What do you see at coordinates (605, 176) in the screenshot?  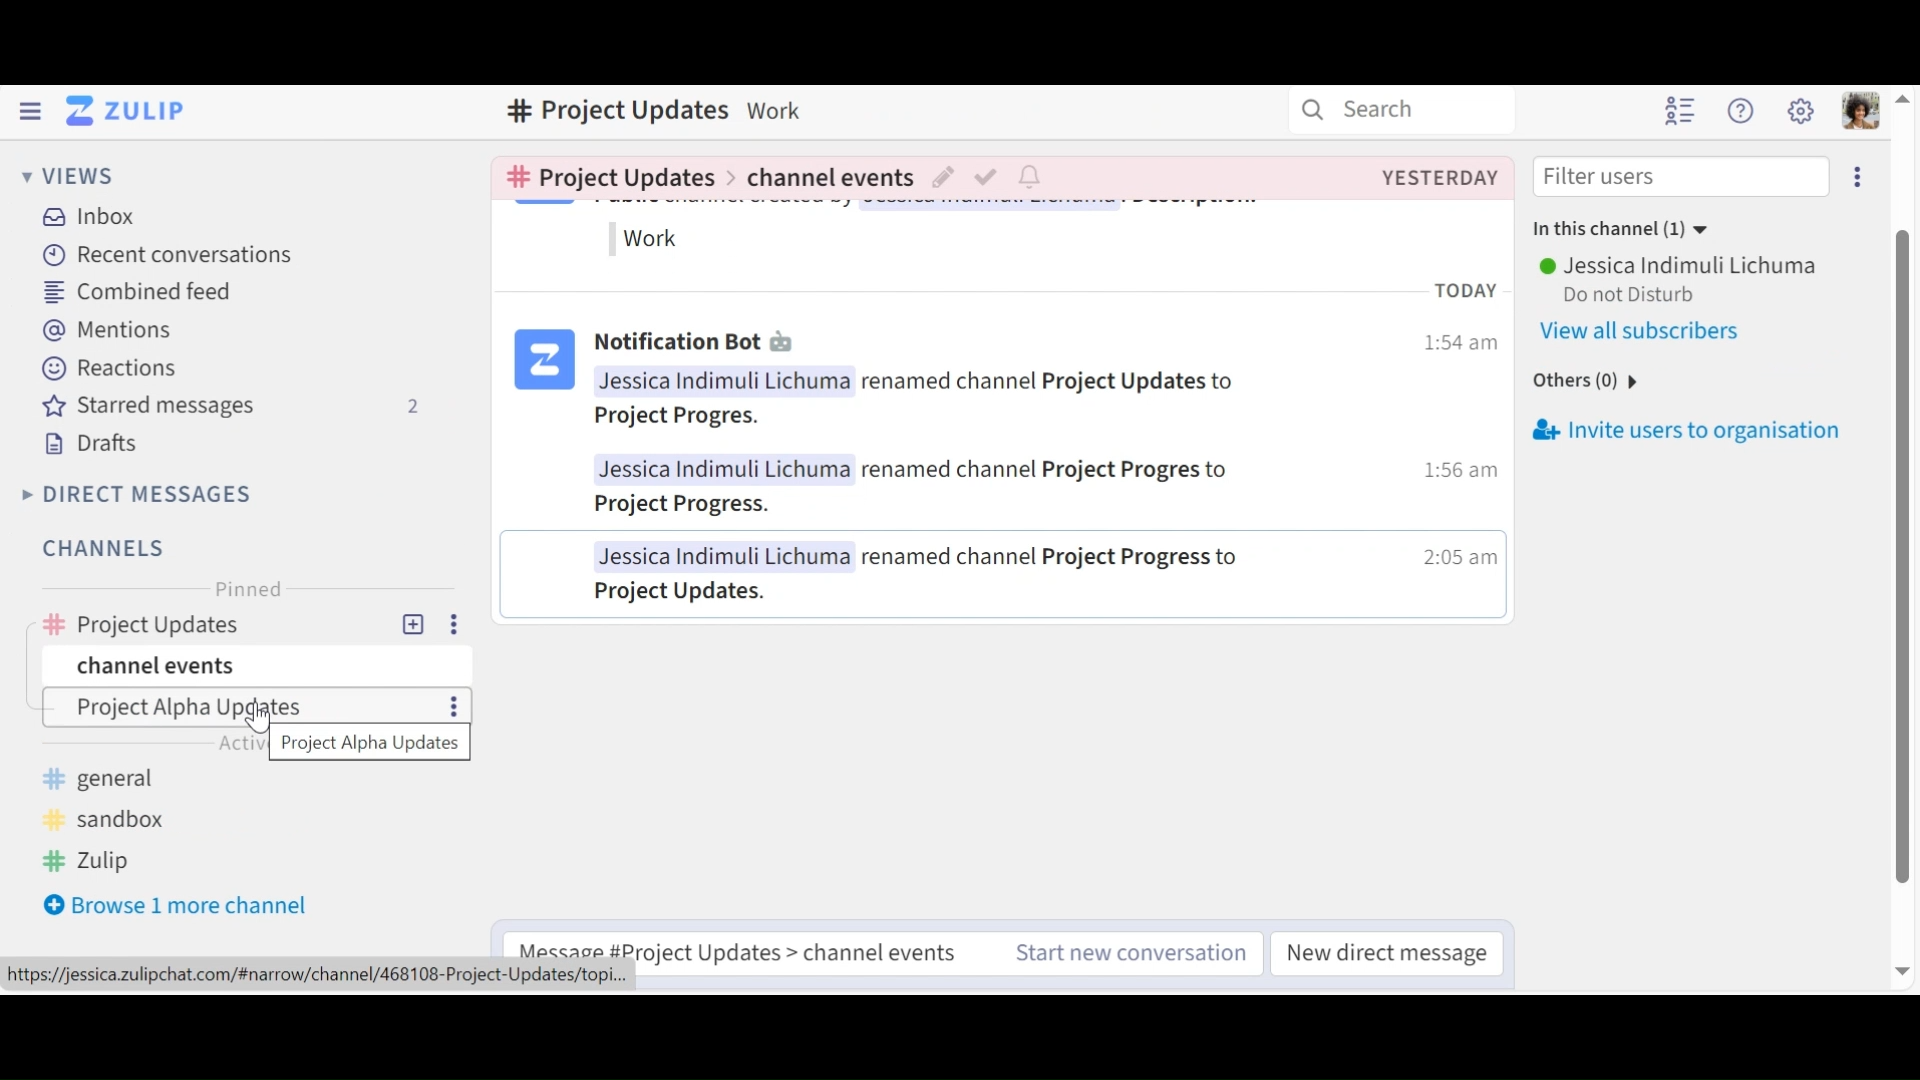 I see `Go to channel` at bounding box center [605, 176].